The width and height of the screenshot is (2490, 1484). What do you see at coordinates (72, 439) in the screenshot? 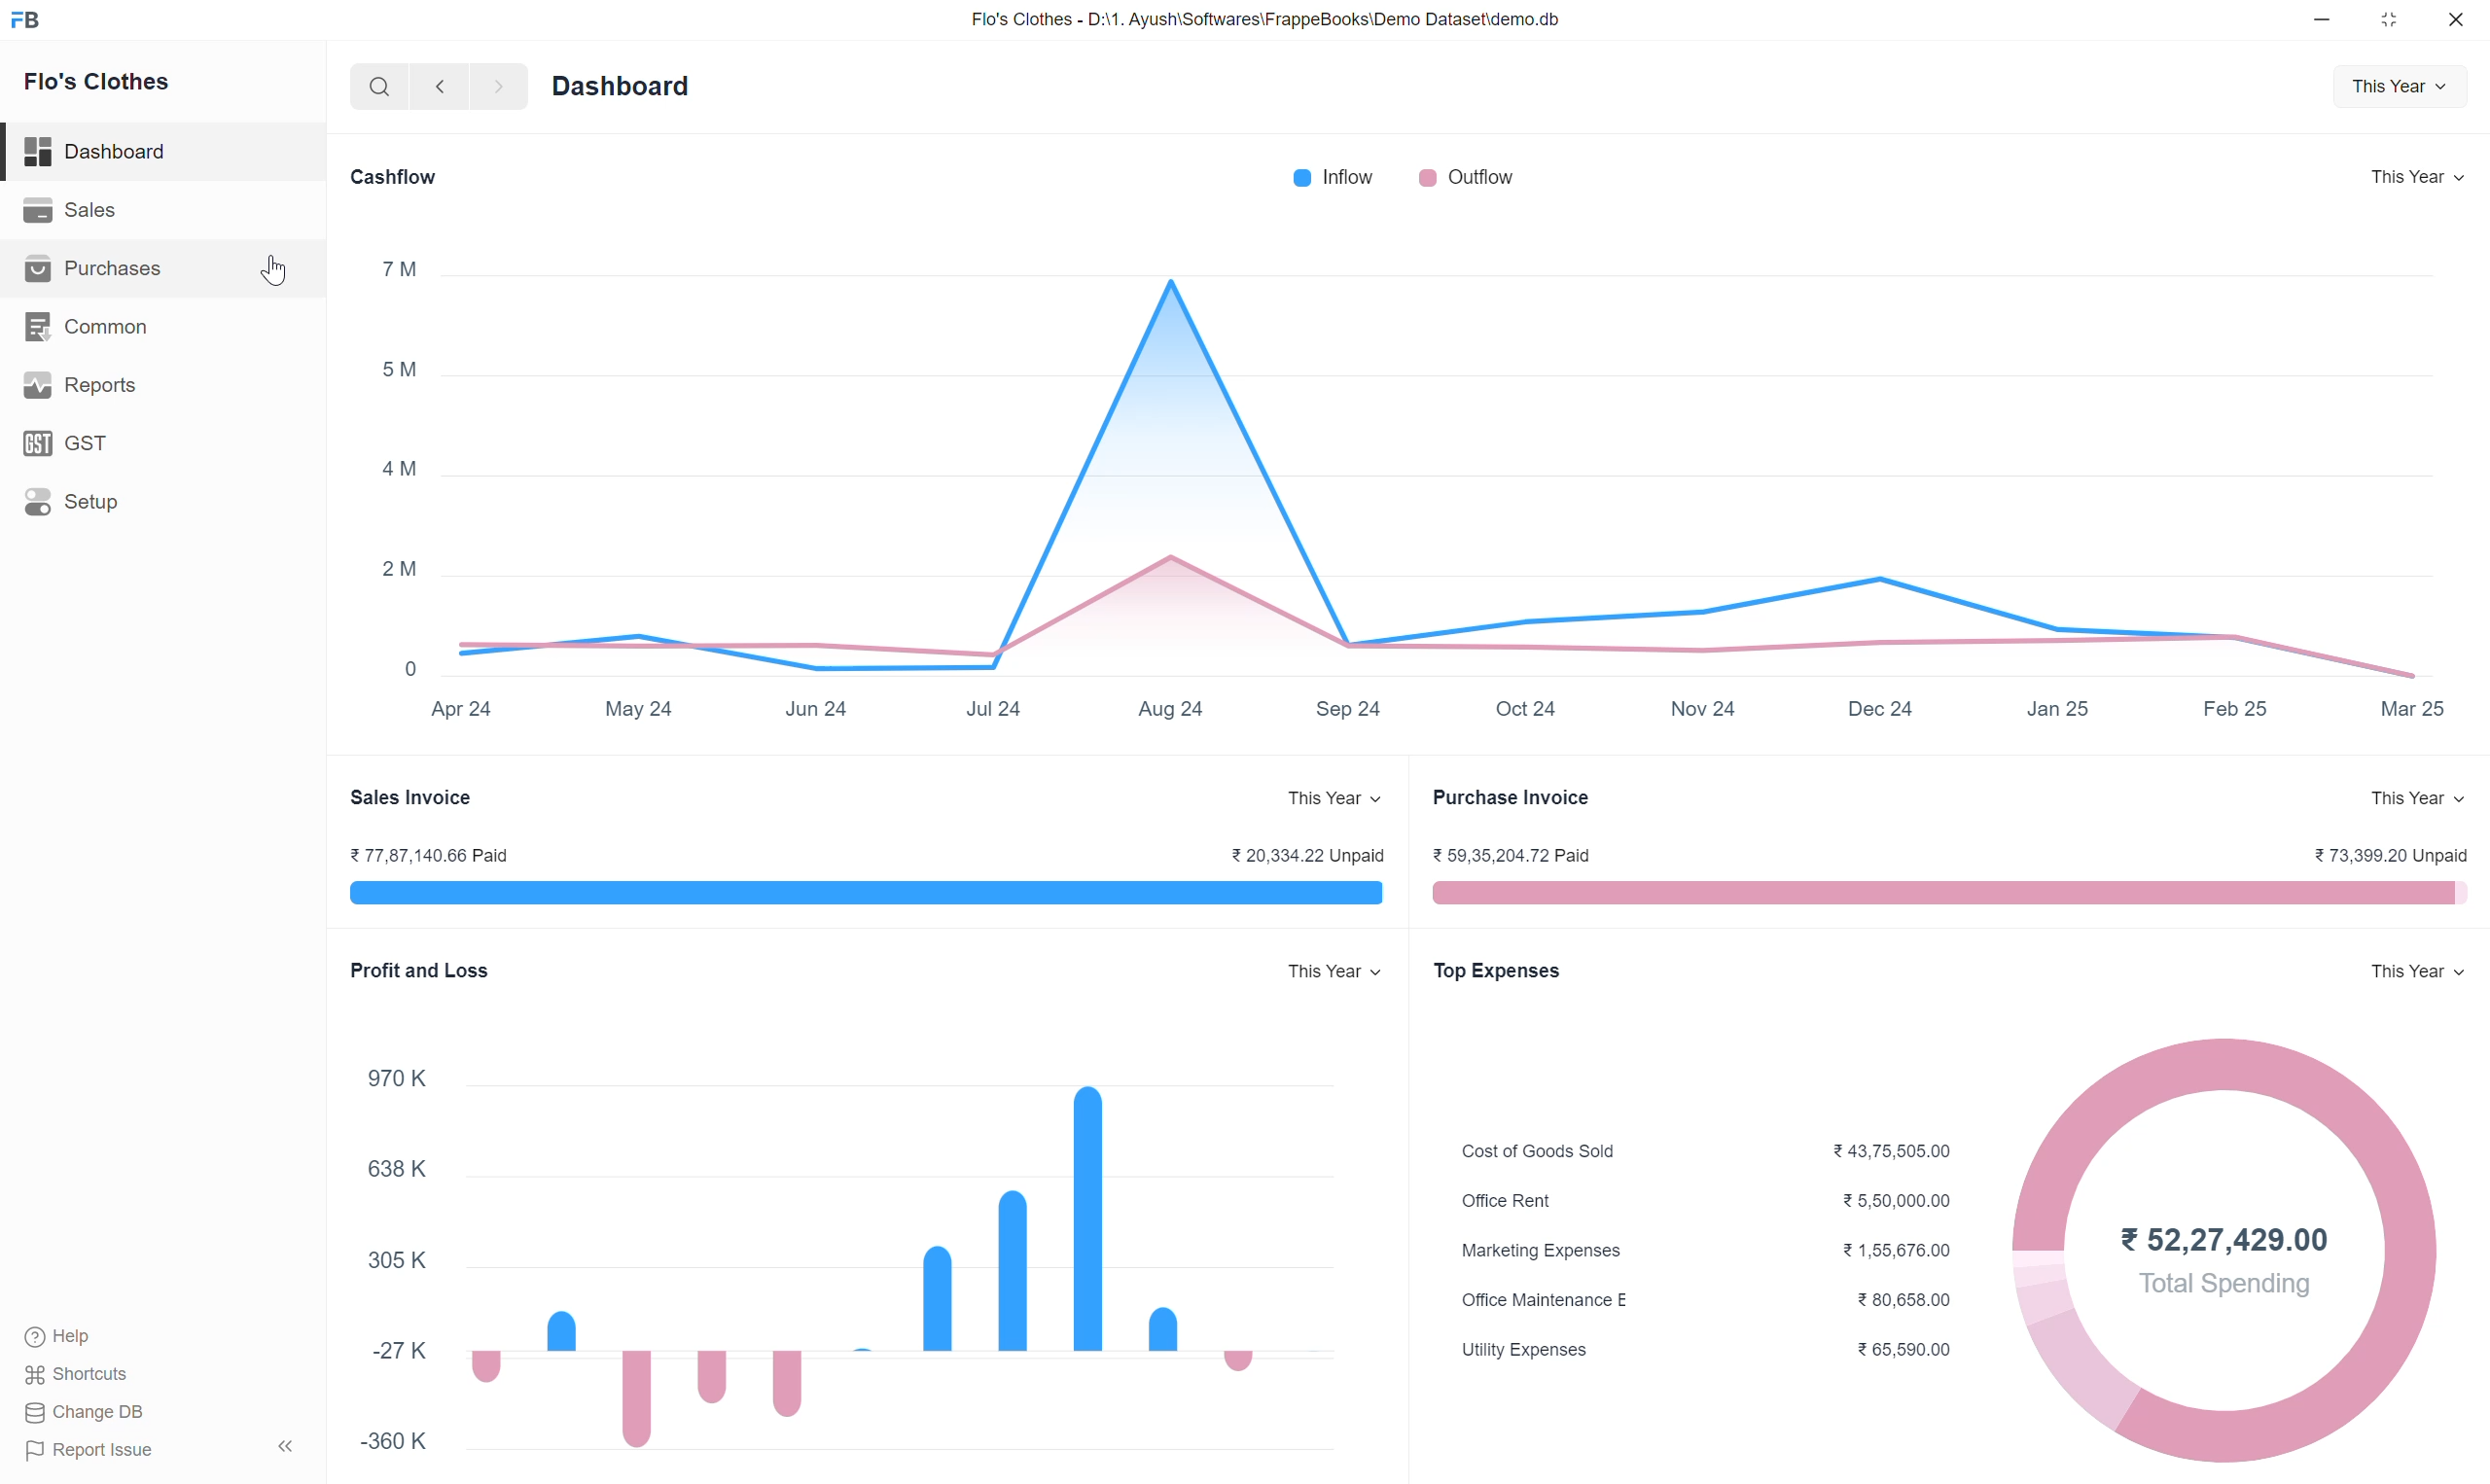
I see `| GST` at bounding box center [72, 439].